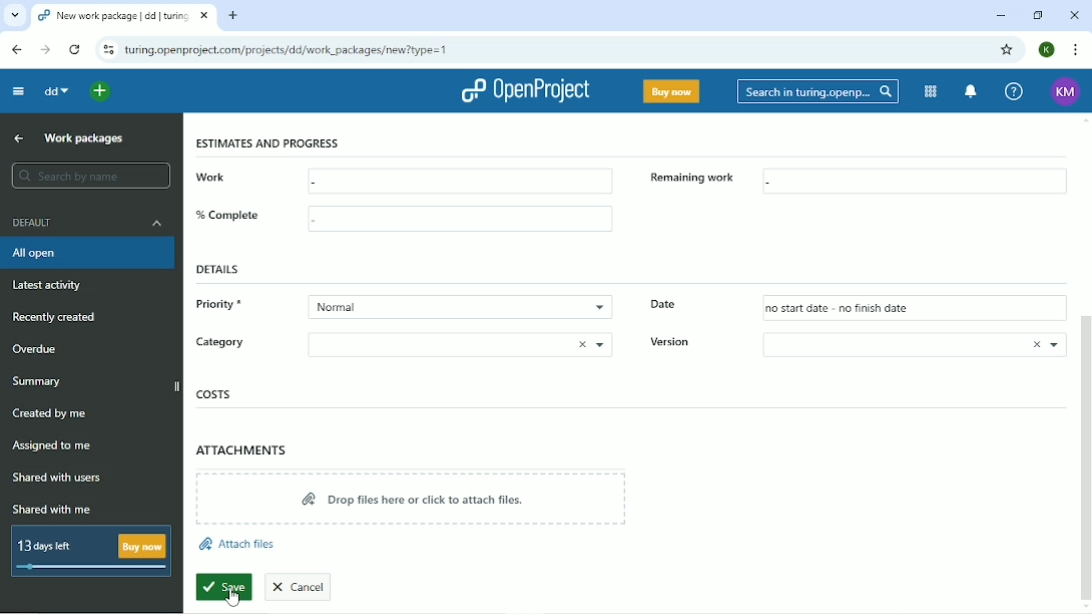  I want to click on Attach files, so click(244, 545).